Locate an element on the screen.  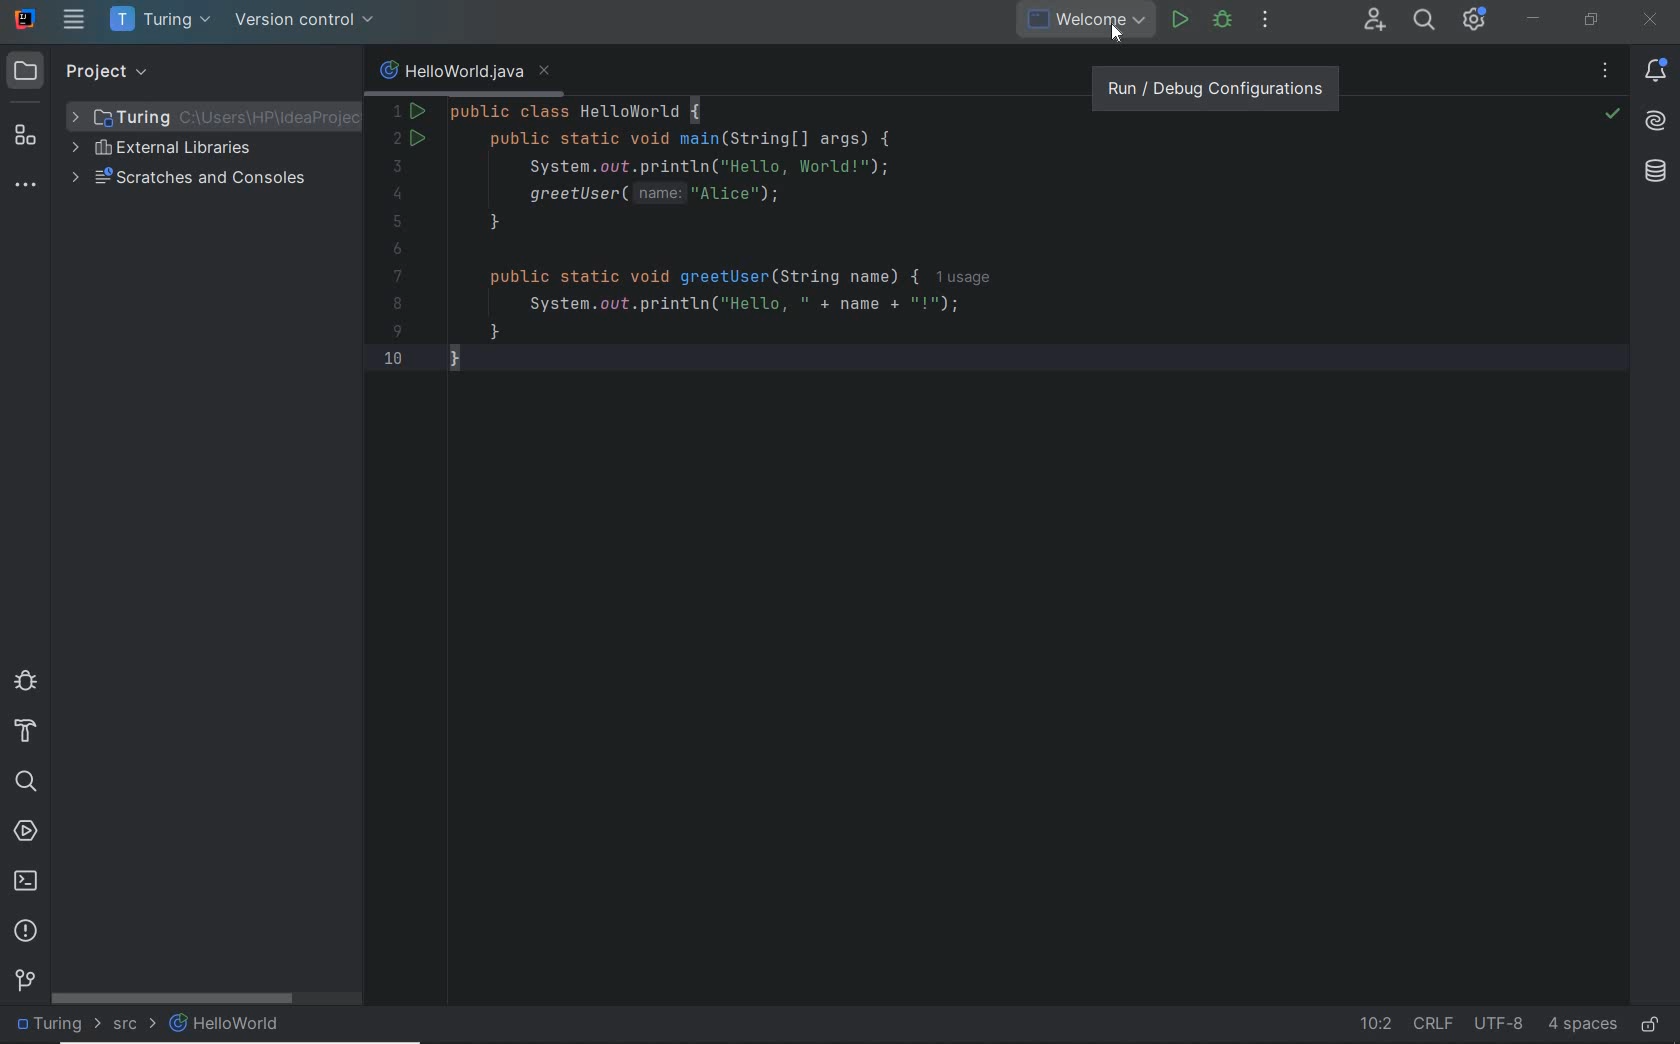
debug is located at coordinates (1223, 21).